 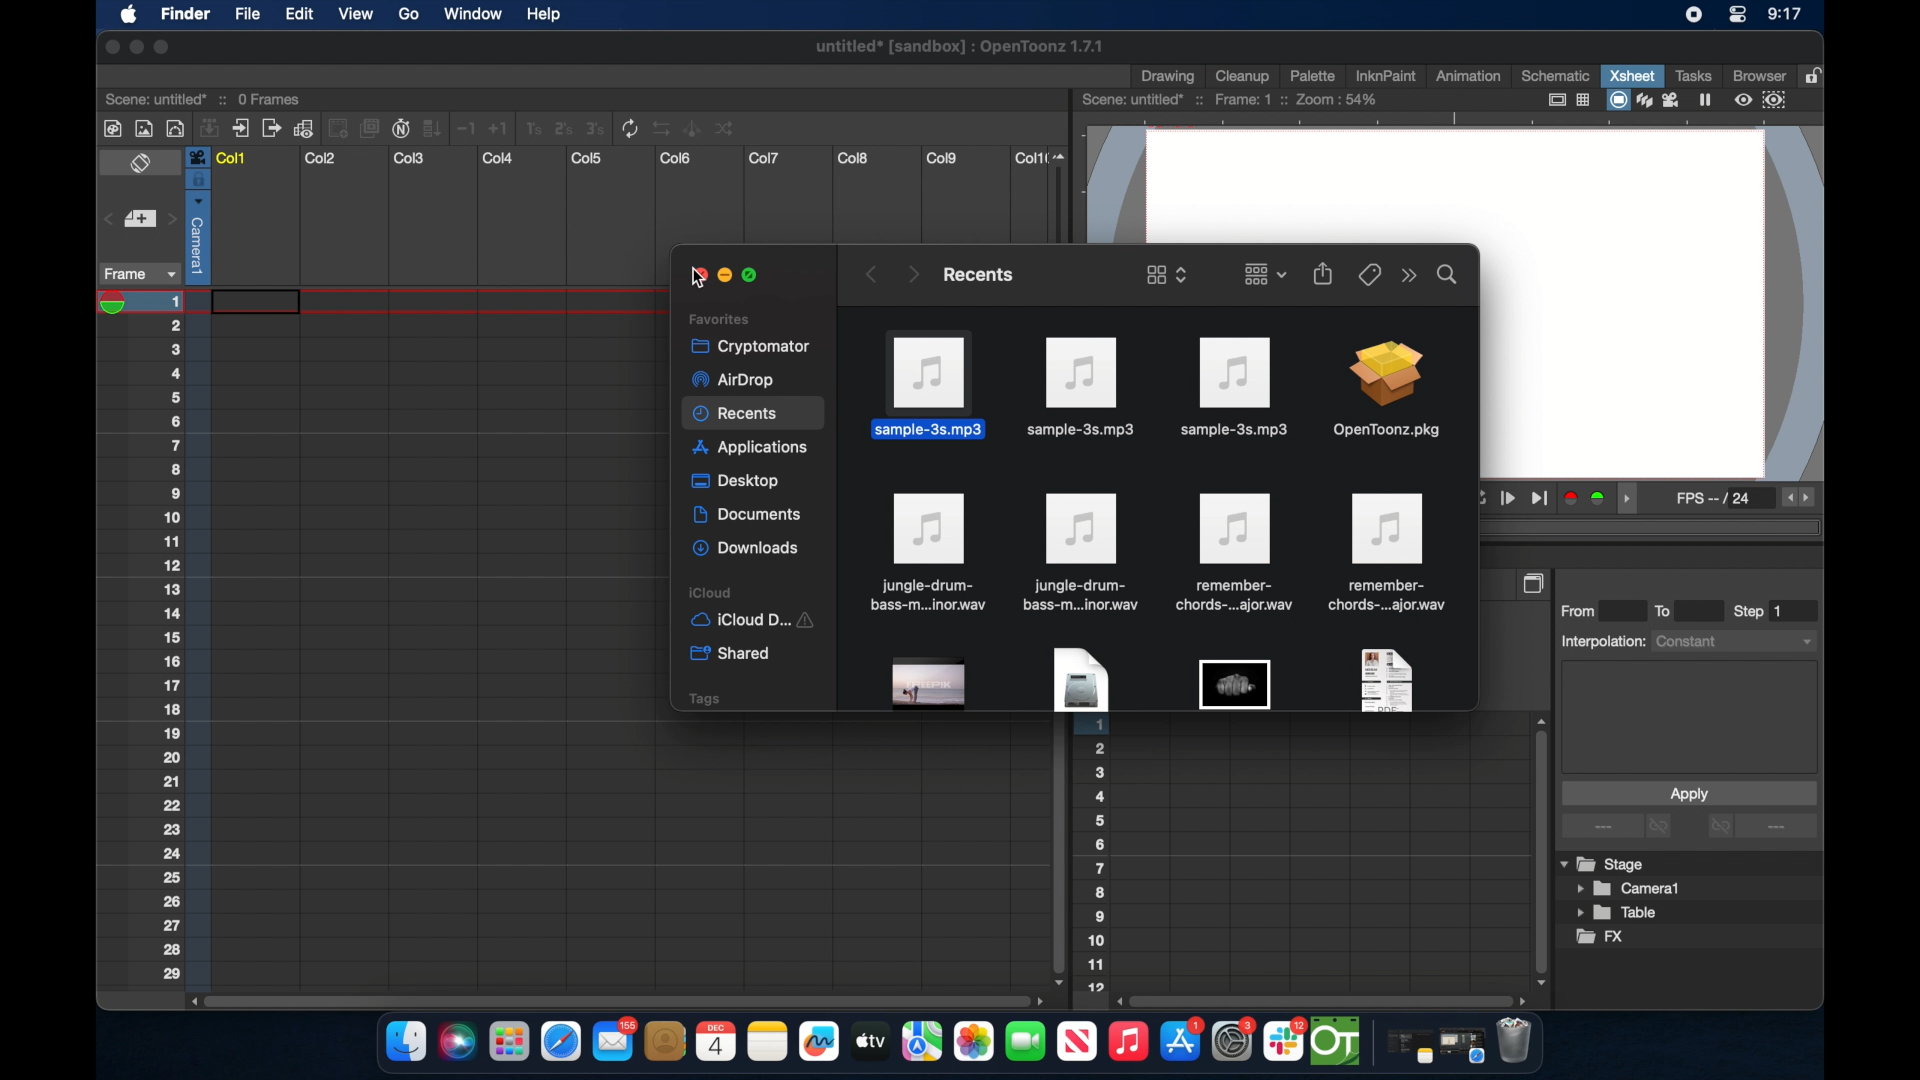 I want to click on settings, so click(x=1235, y=1041).